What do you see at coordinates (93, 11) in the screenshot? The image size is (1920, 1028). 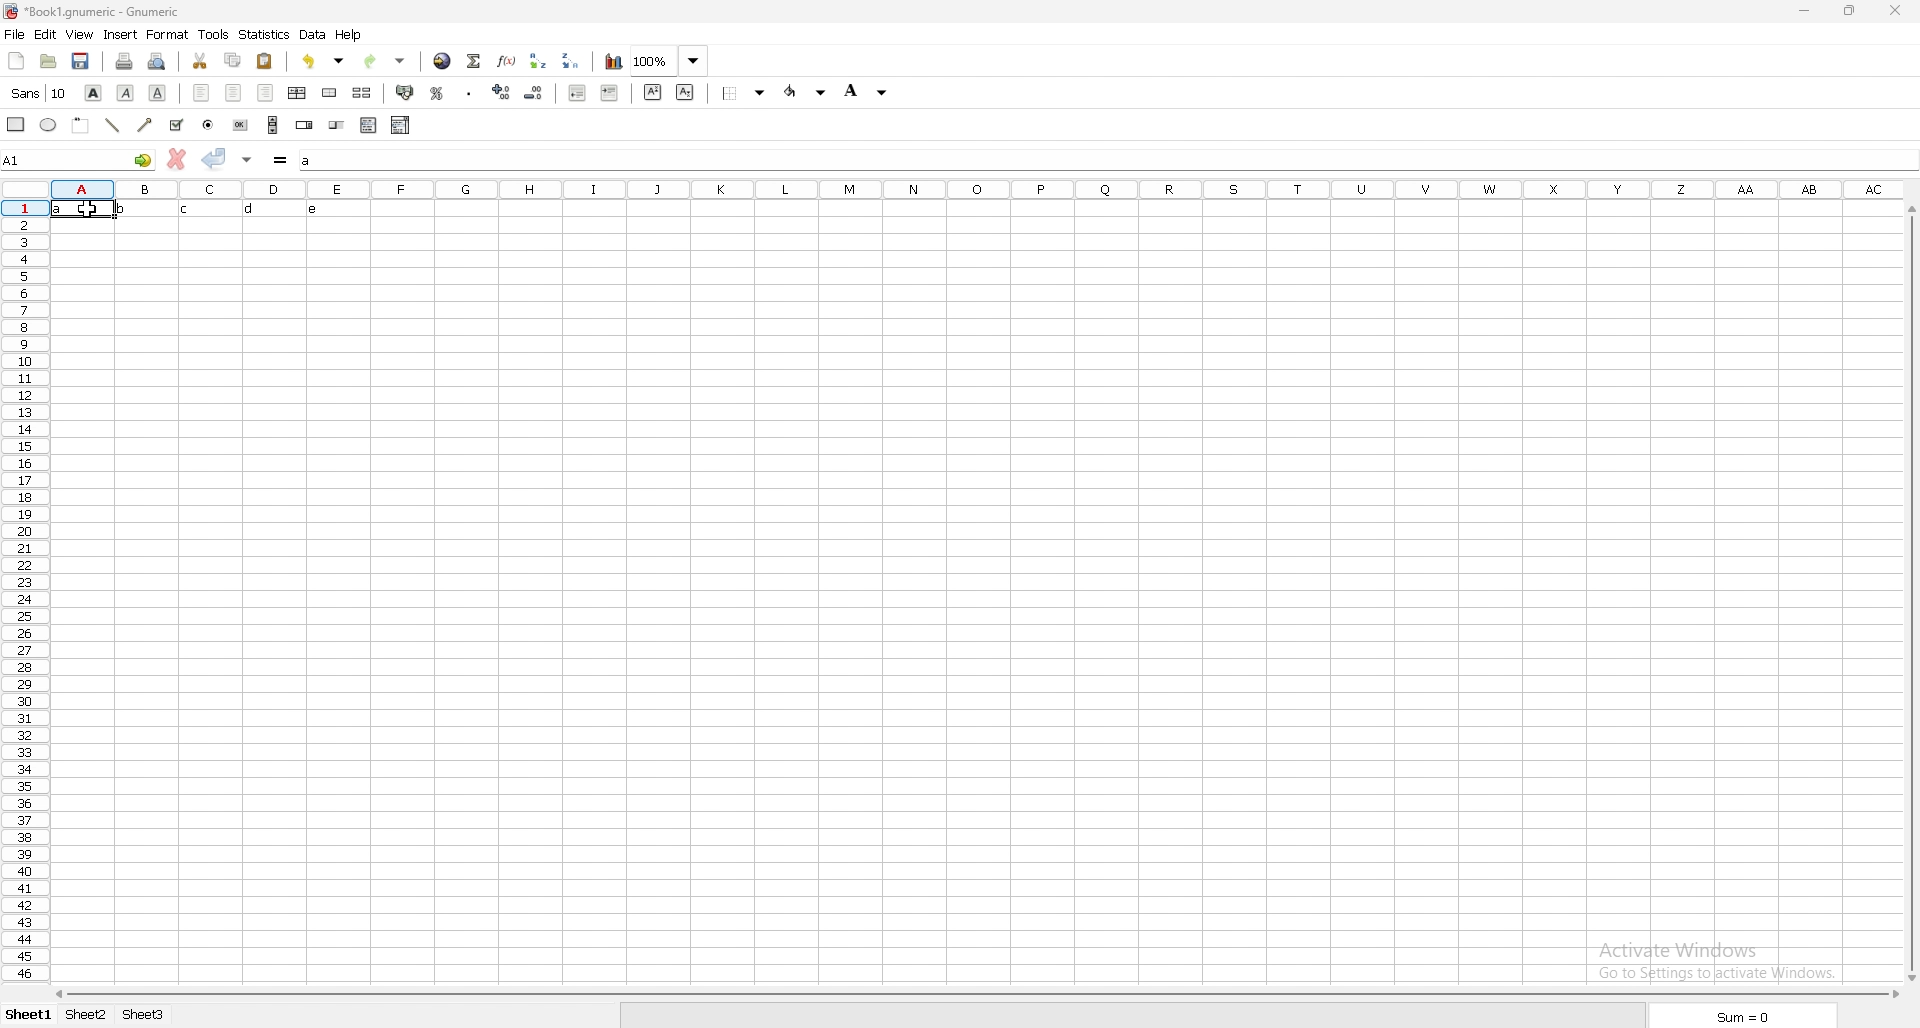 I see `file name` at bounding box center [93, 11].